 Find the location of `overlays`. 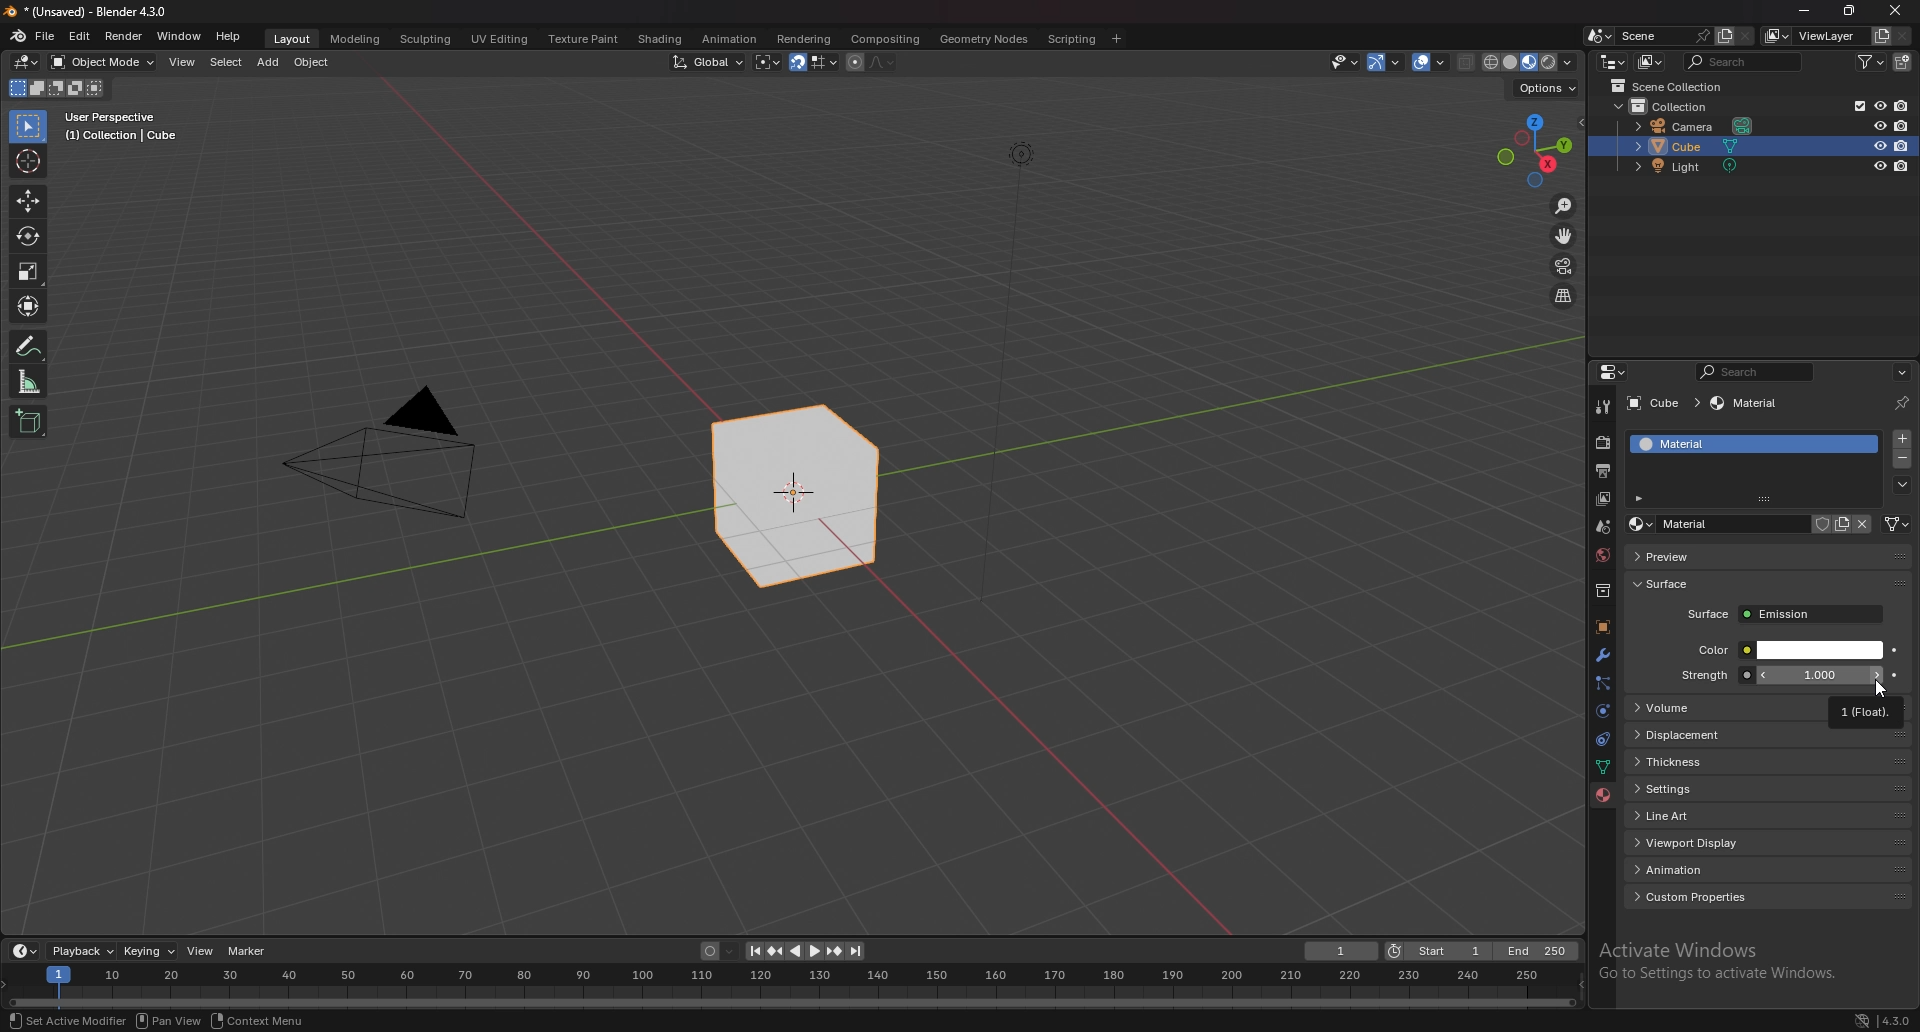

overlays is located at coordinates (1432, 63).